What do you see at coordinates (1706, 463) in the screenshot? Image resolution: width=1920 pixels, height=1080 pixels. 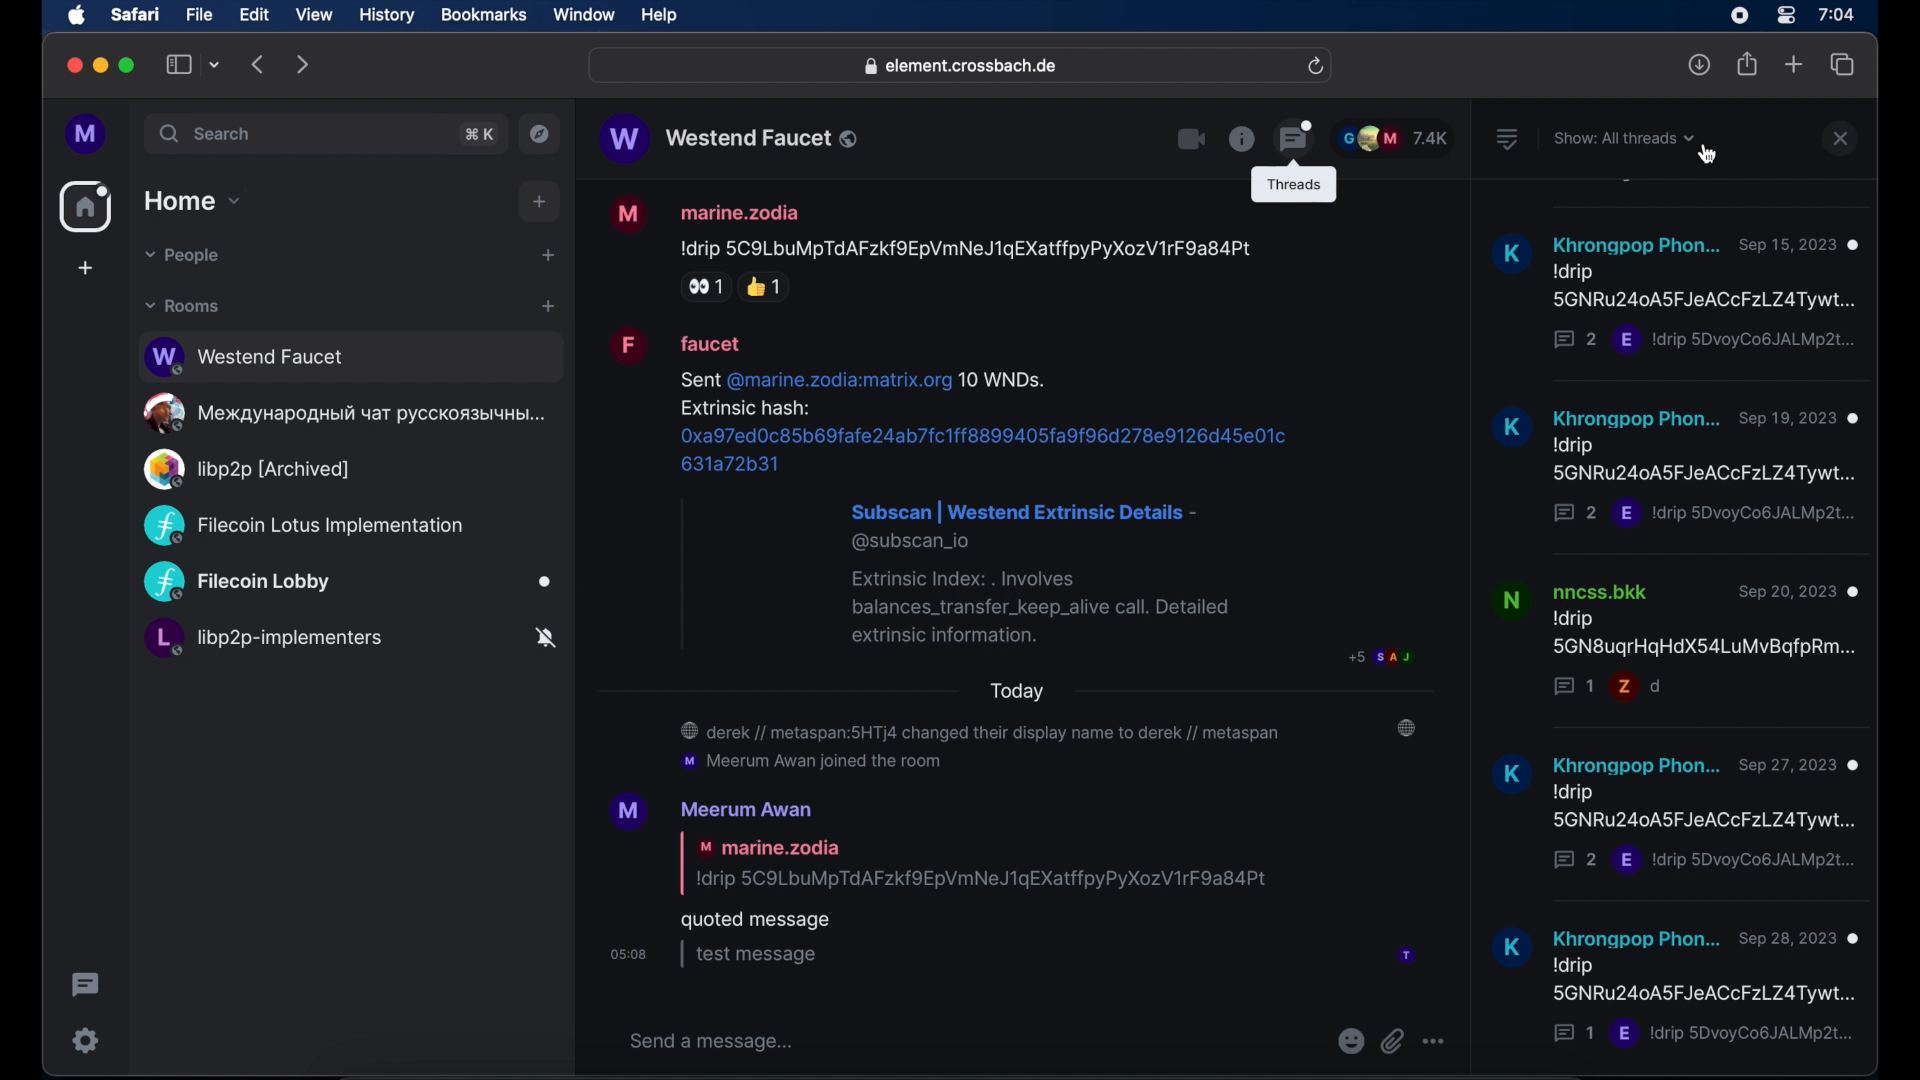 I see `Idrip
5GNRu240A5FJeACCcFzLZATywt...` at bounding box center [1706, 463].